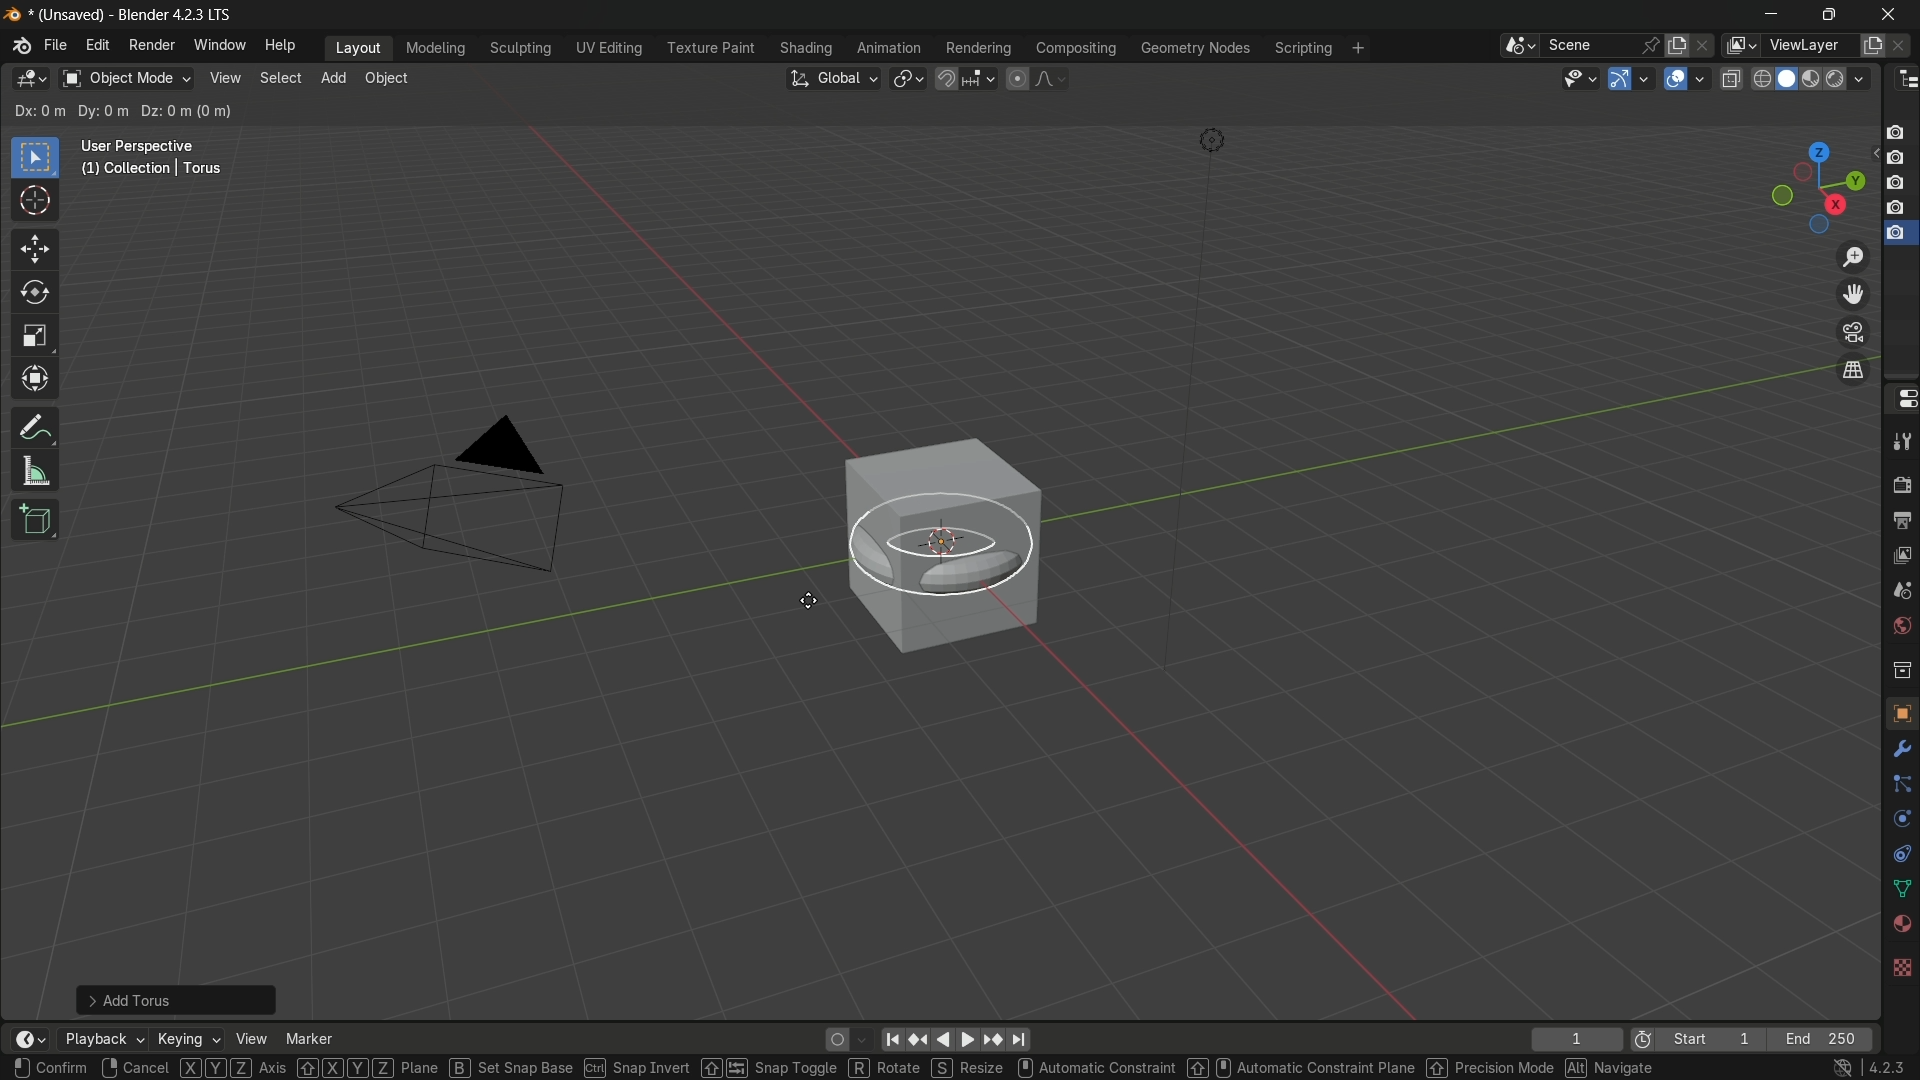  What do you see at coordinates (889, 48) in the screenshot?
I see `animation` at bounding box center [889, 48].